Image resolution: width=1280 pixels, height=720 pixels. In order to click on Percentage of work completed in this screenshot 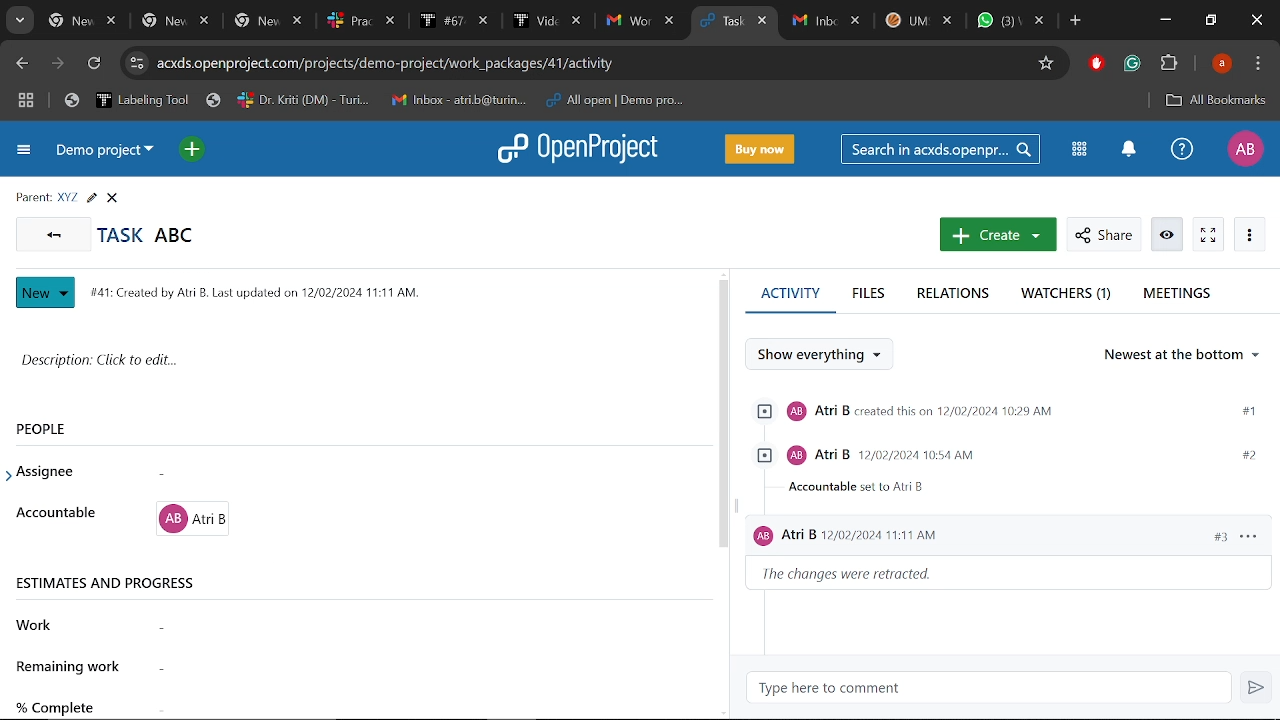, I will do `click(415, 702)`.